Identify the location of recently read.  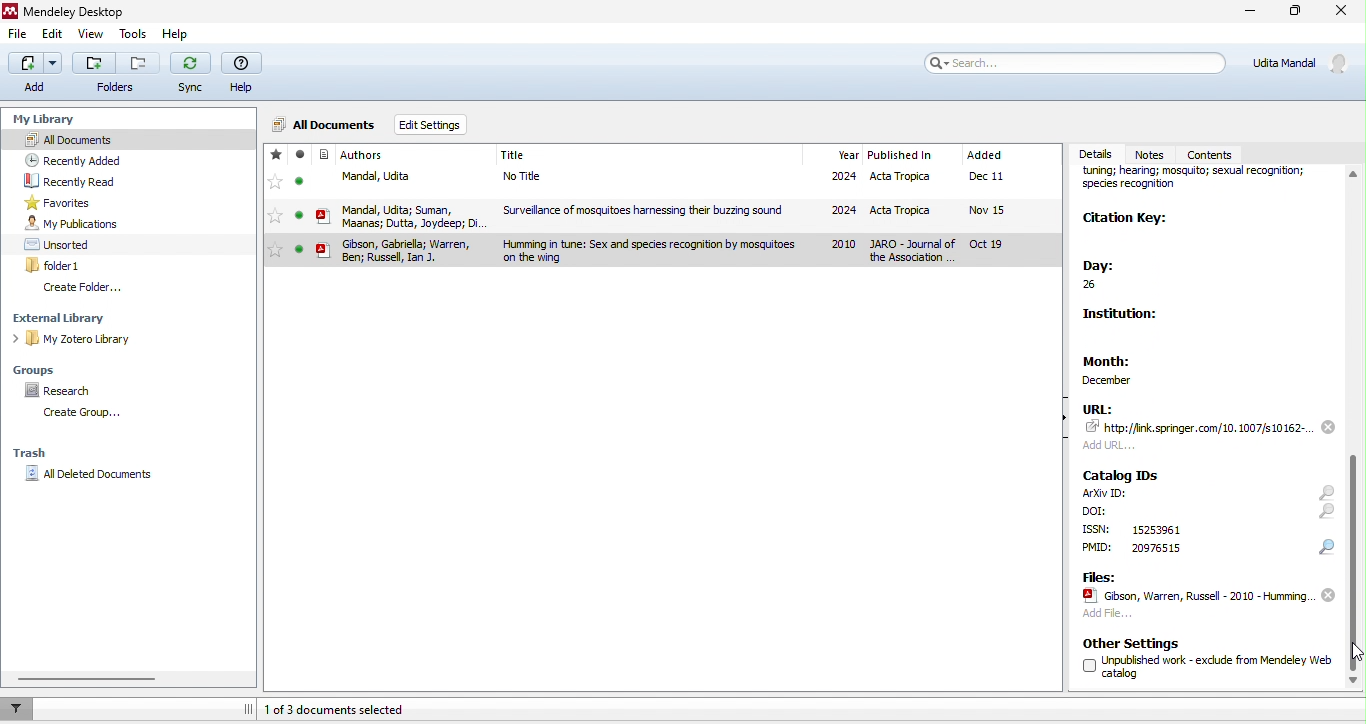
(73, 181).